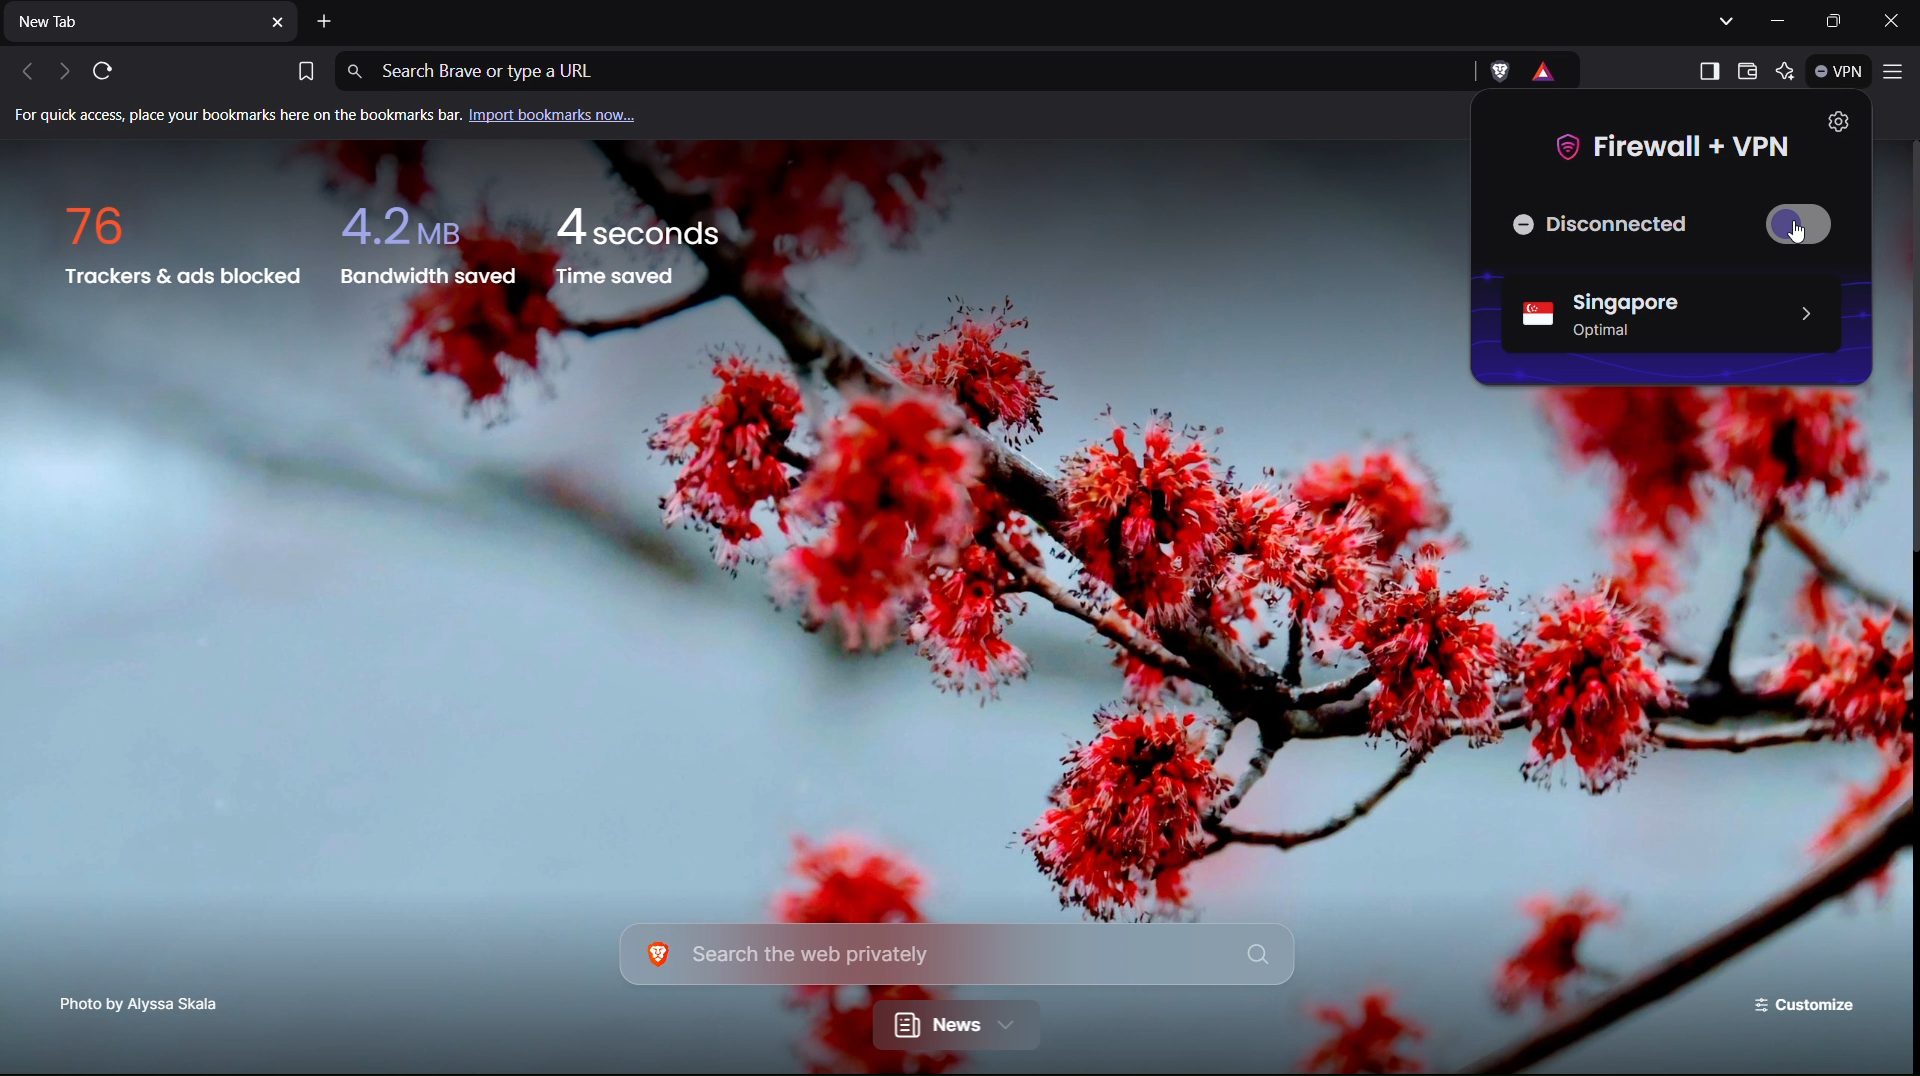 The image size is (1920, 1076). What do you see at coordinates (185, 249) in the screenshot?
I see `Trackers and ads blocked` at bounding box center [185, 249].